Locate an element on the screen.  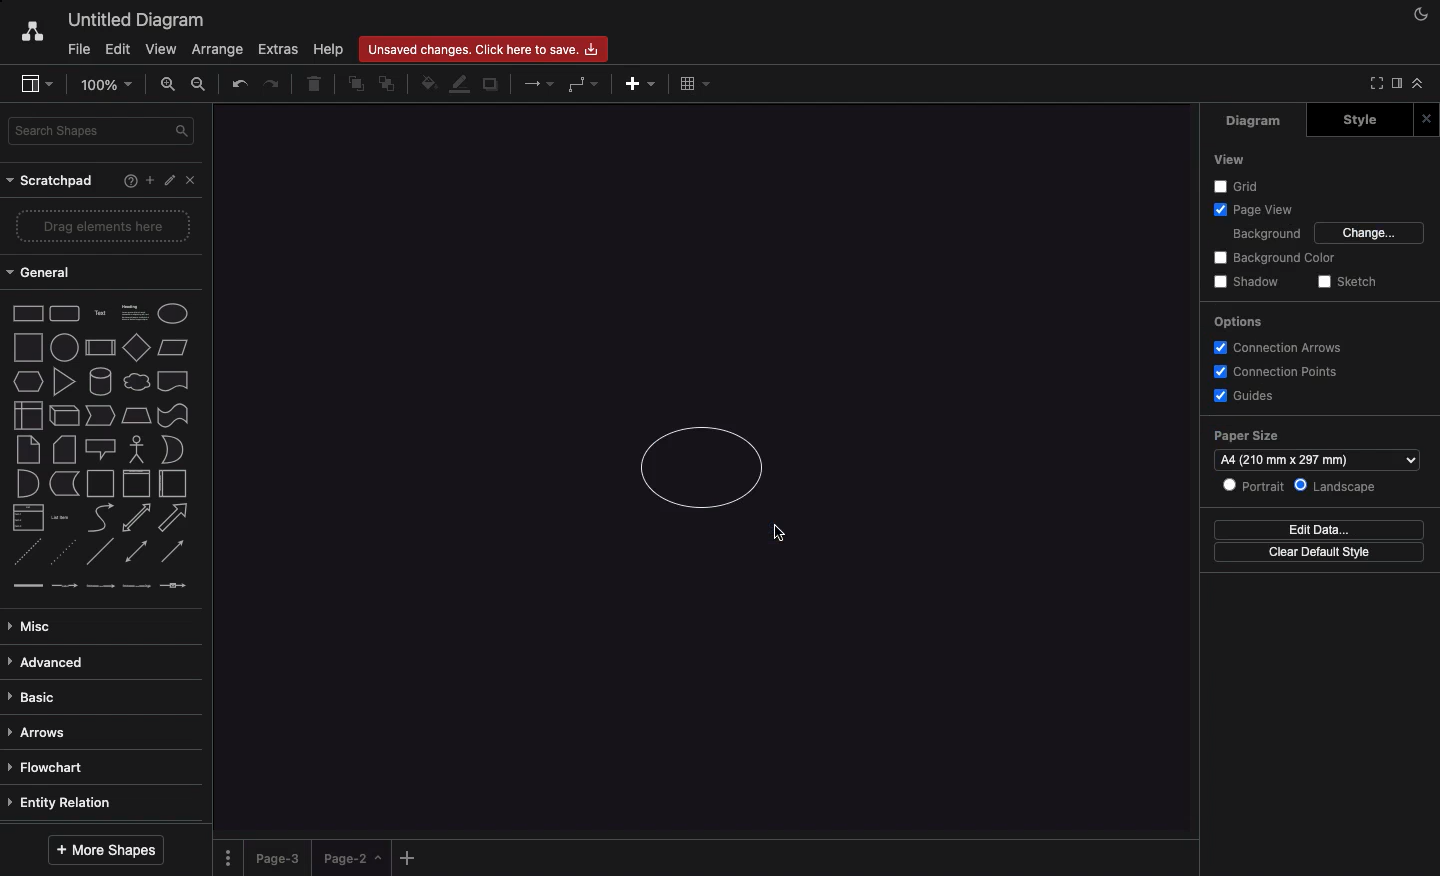
cube is located at coordinates (64, 416).